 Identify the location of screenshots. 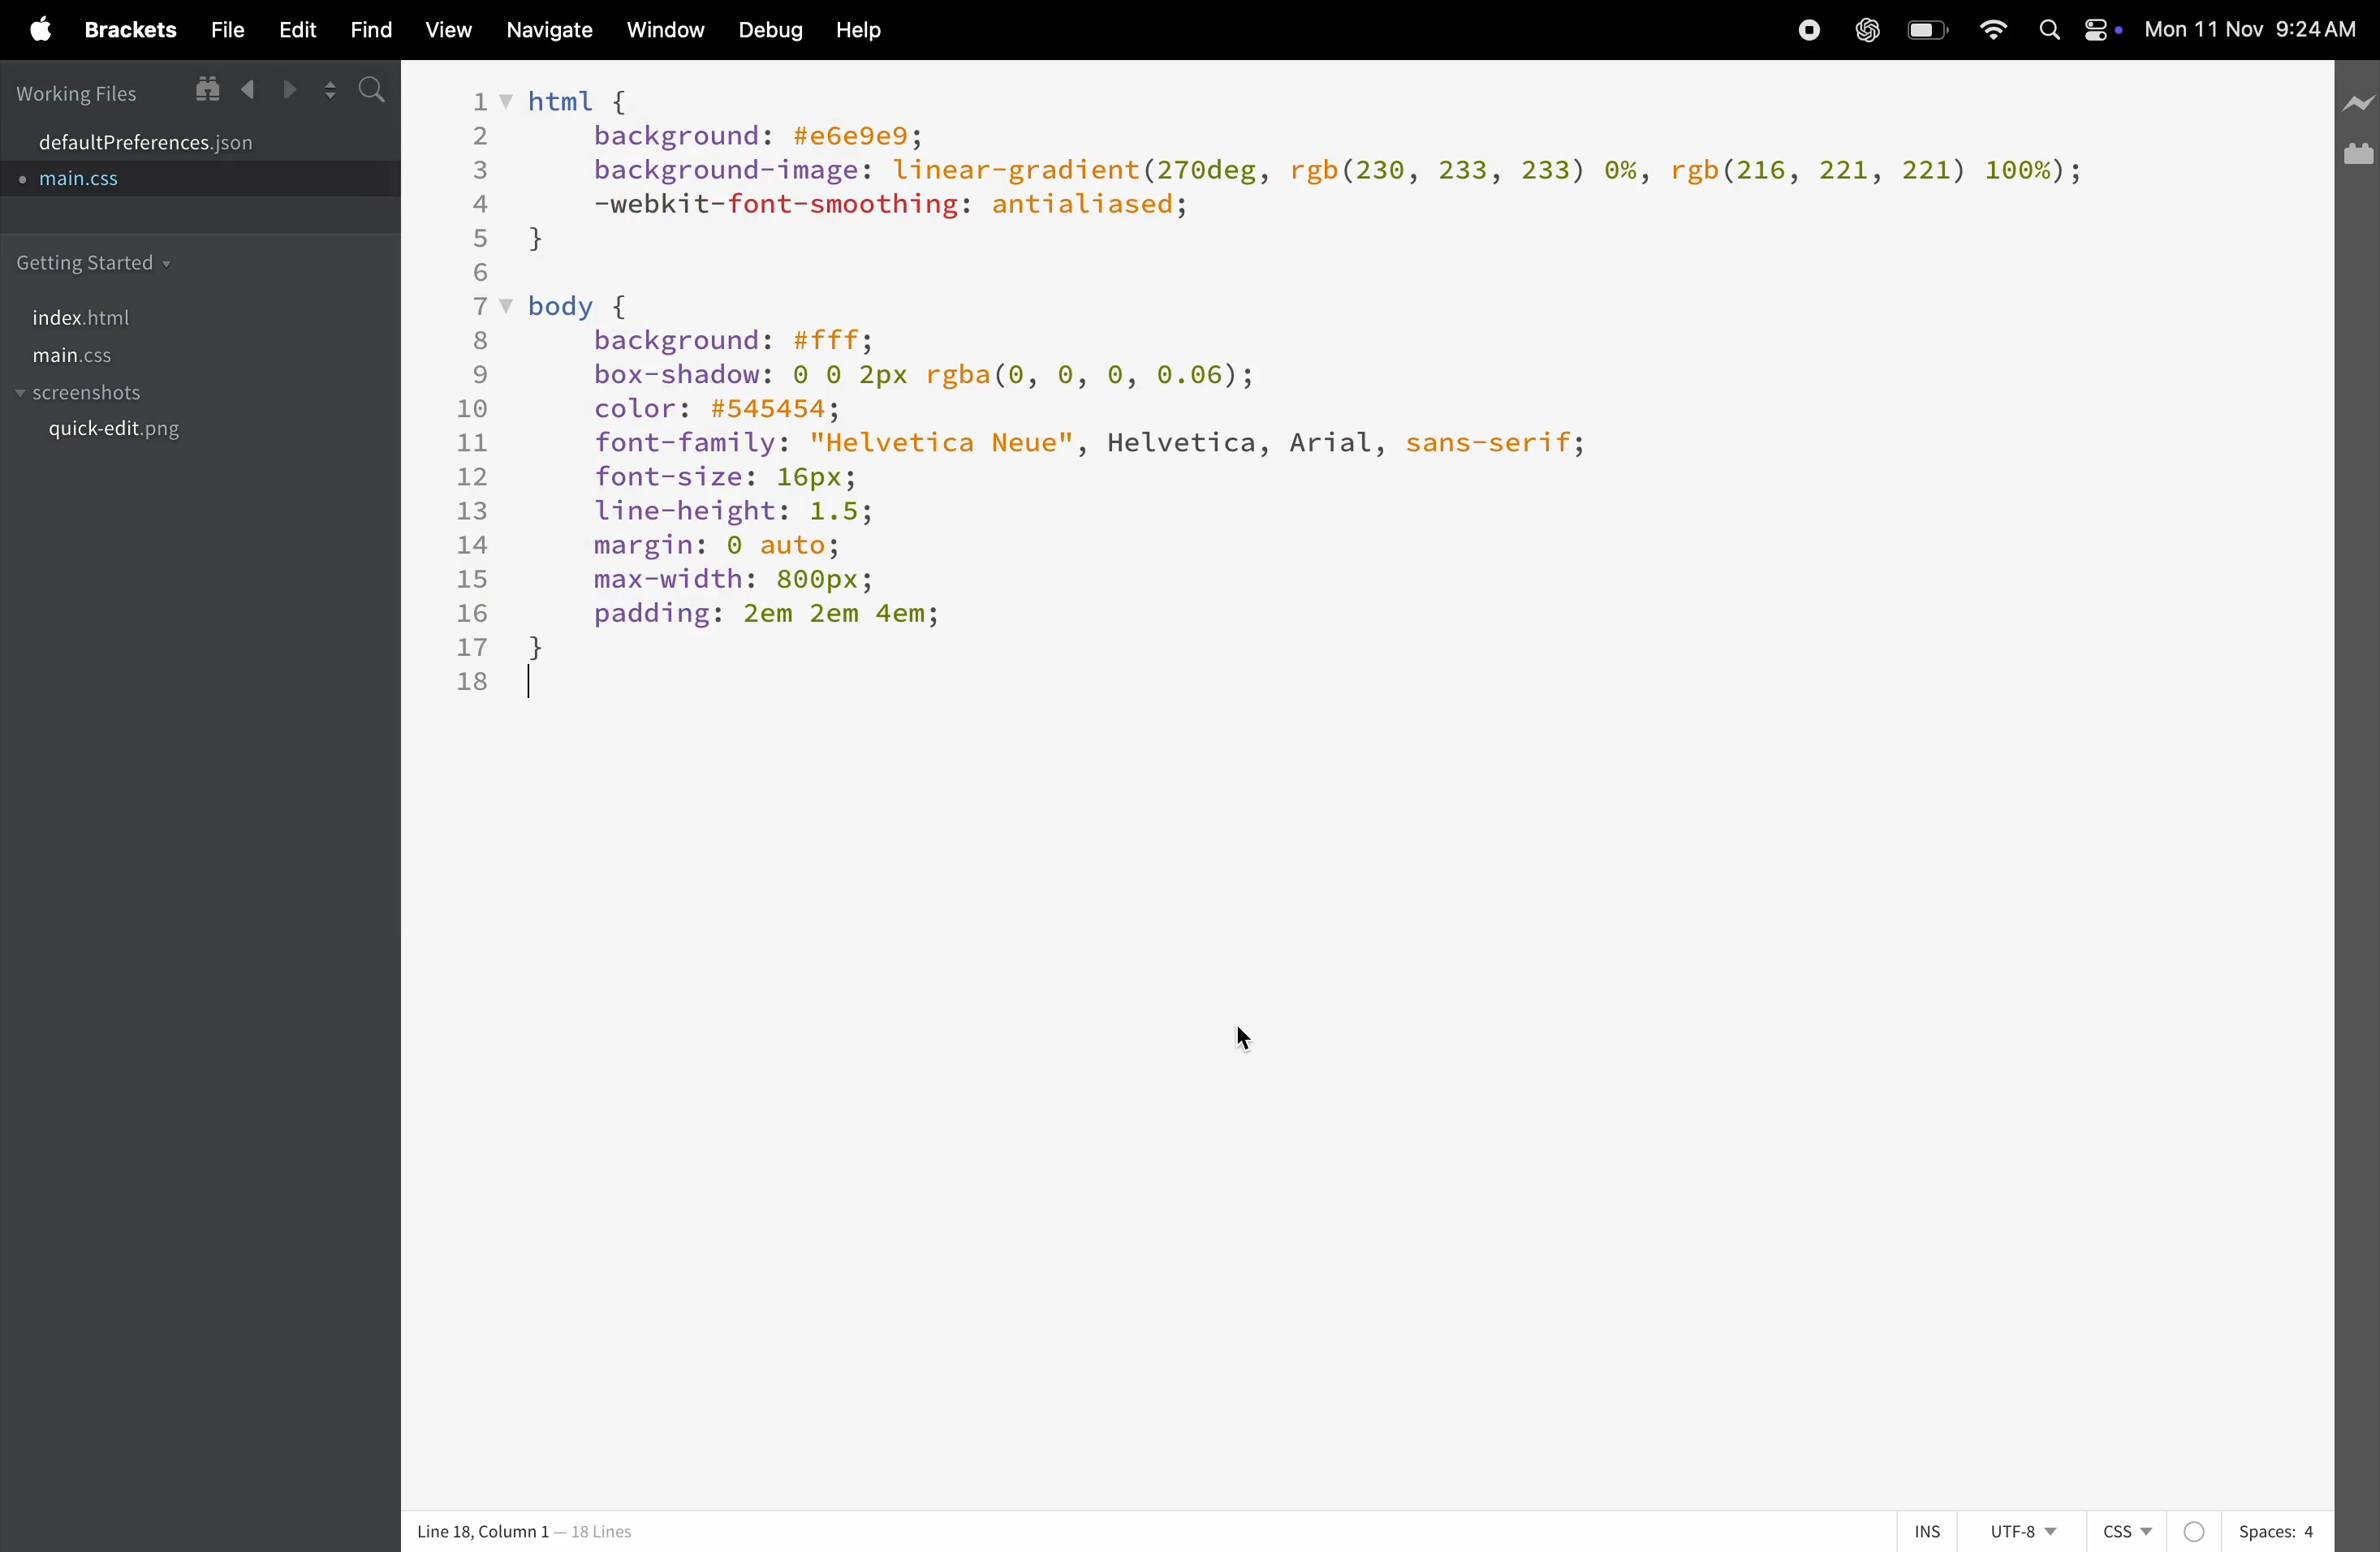
(88, 395).